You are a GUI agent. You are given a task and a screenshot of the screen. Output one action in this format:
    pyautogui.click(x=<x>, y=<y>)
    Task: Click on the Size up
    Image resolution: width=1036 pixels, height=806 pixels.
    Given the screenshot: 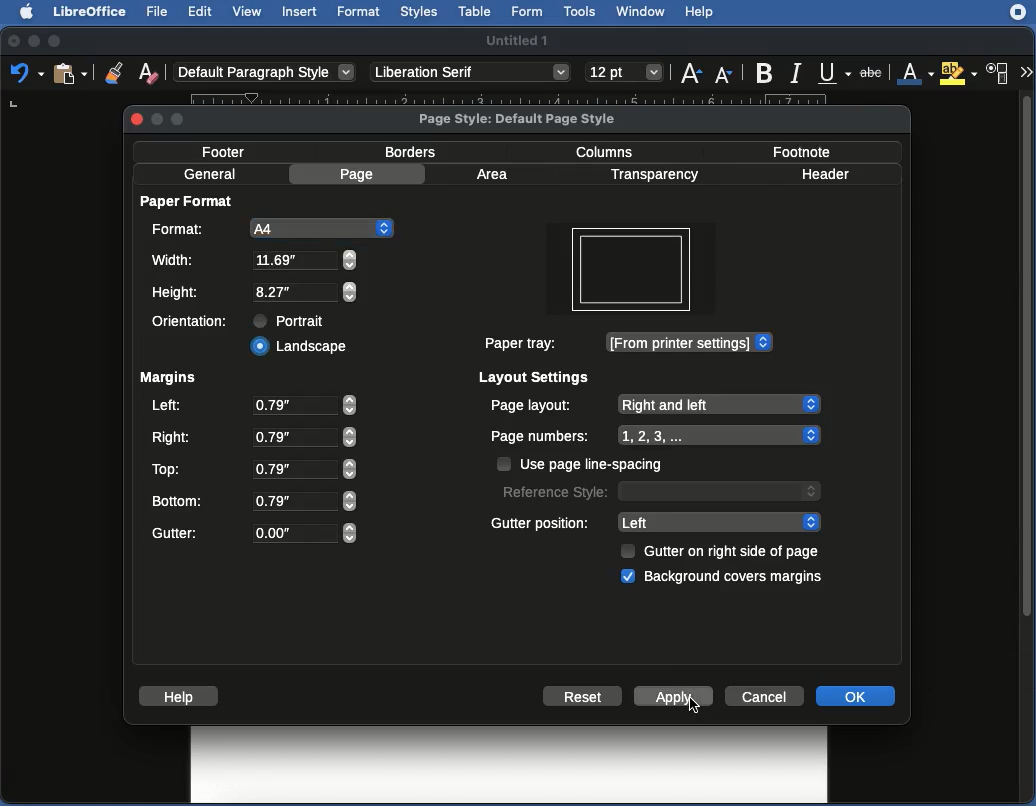 What is the action you would take?
    pyautogui.click(x=691, y=75)
    